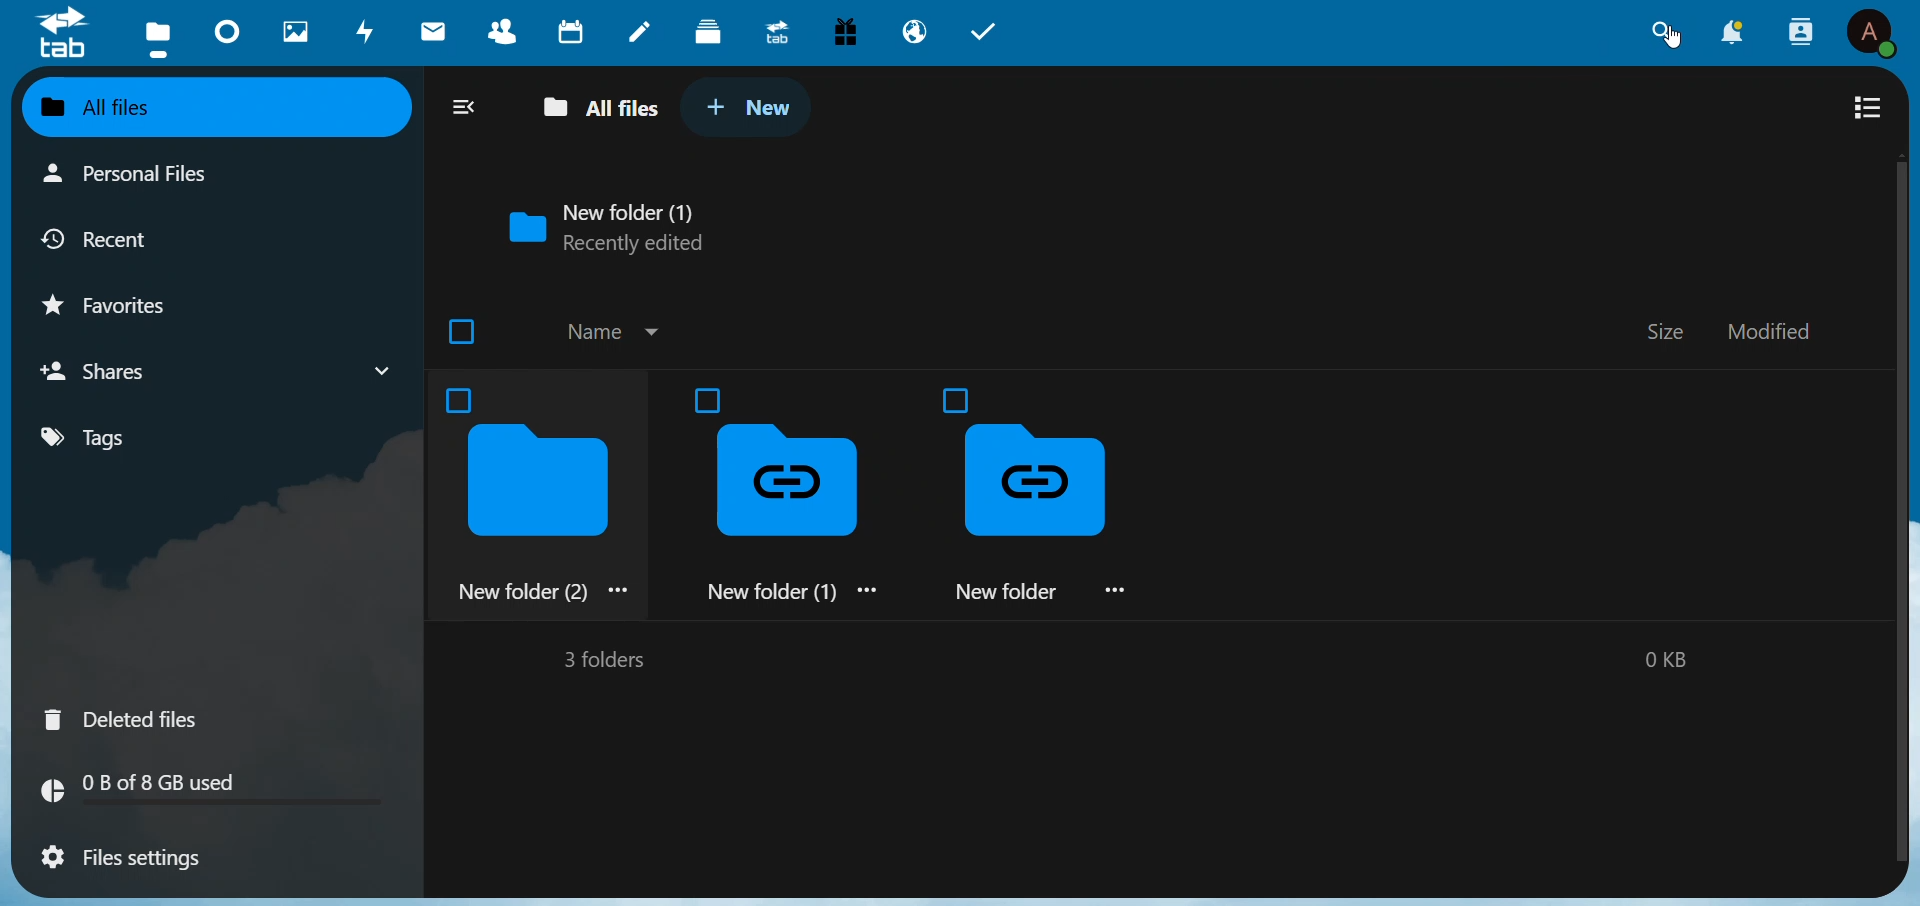 The image size is (1920, 906). I want to click on notes, so click(644, 33).